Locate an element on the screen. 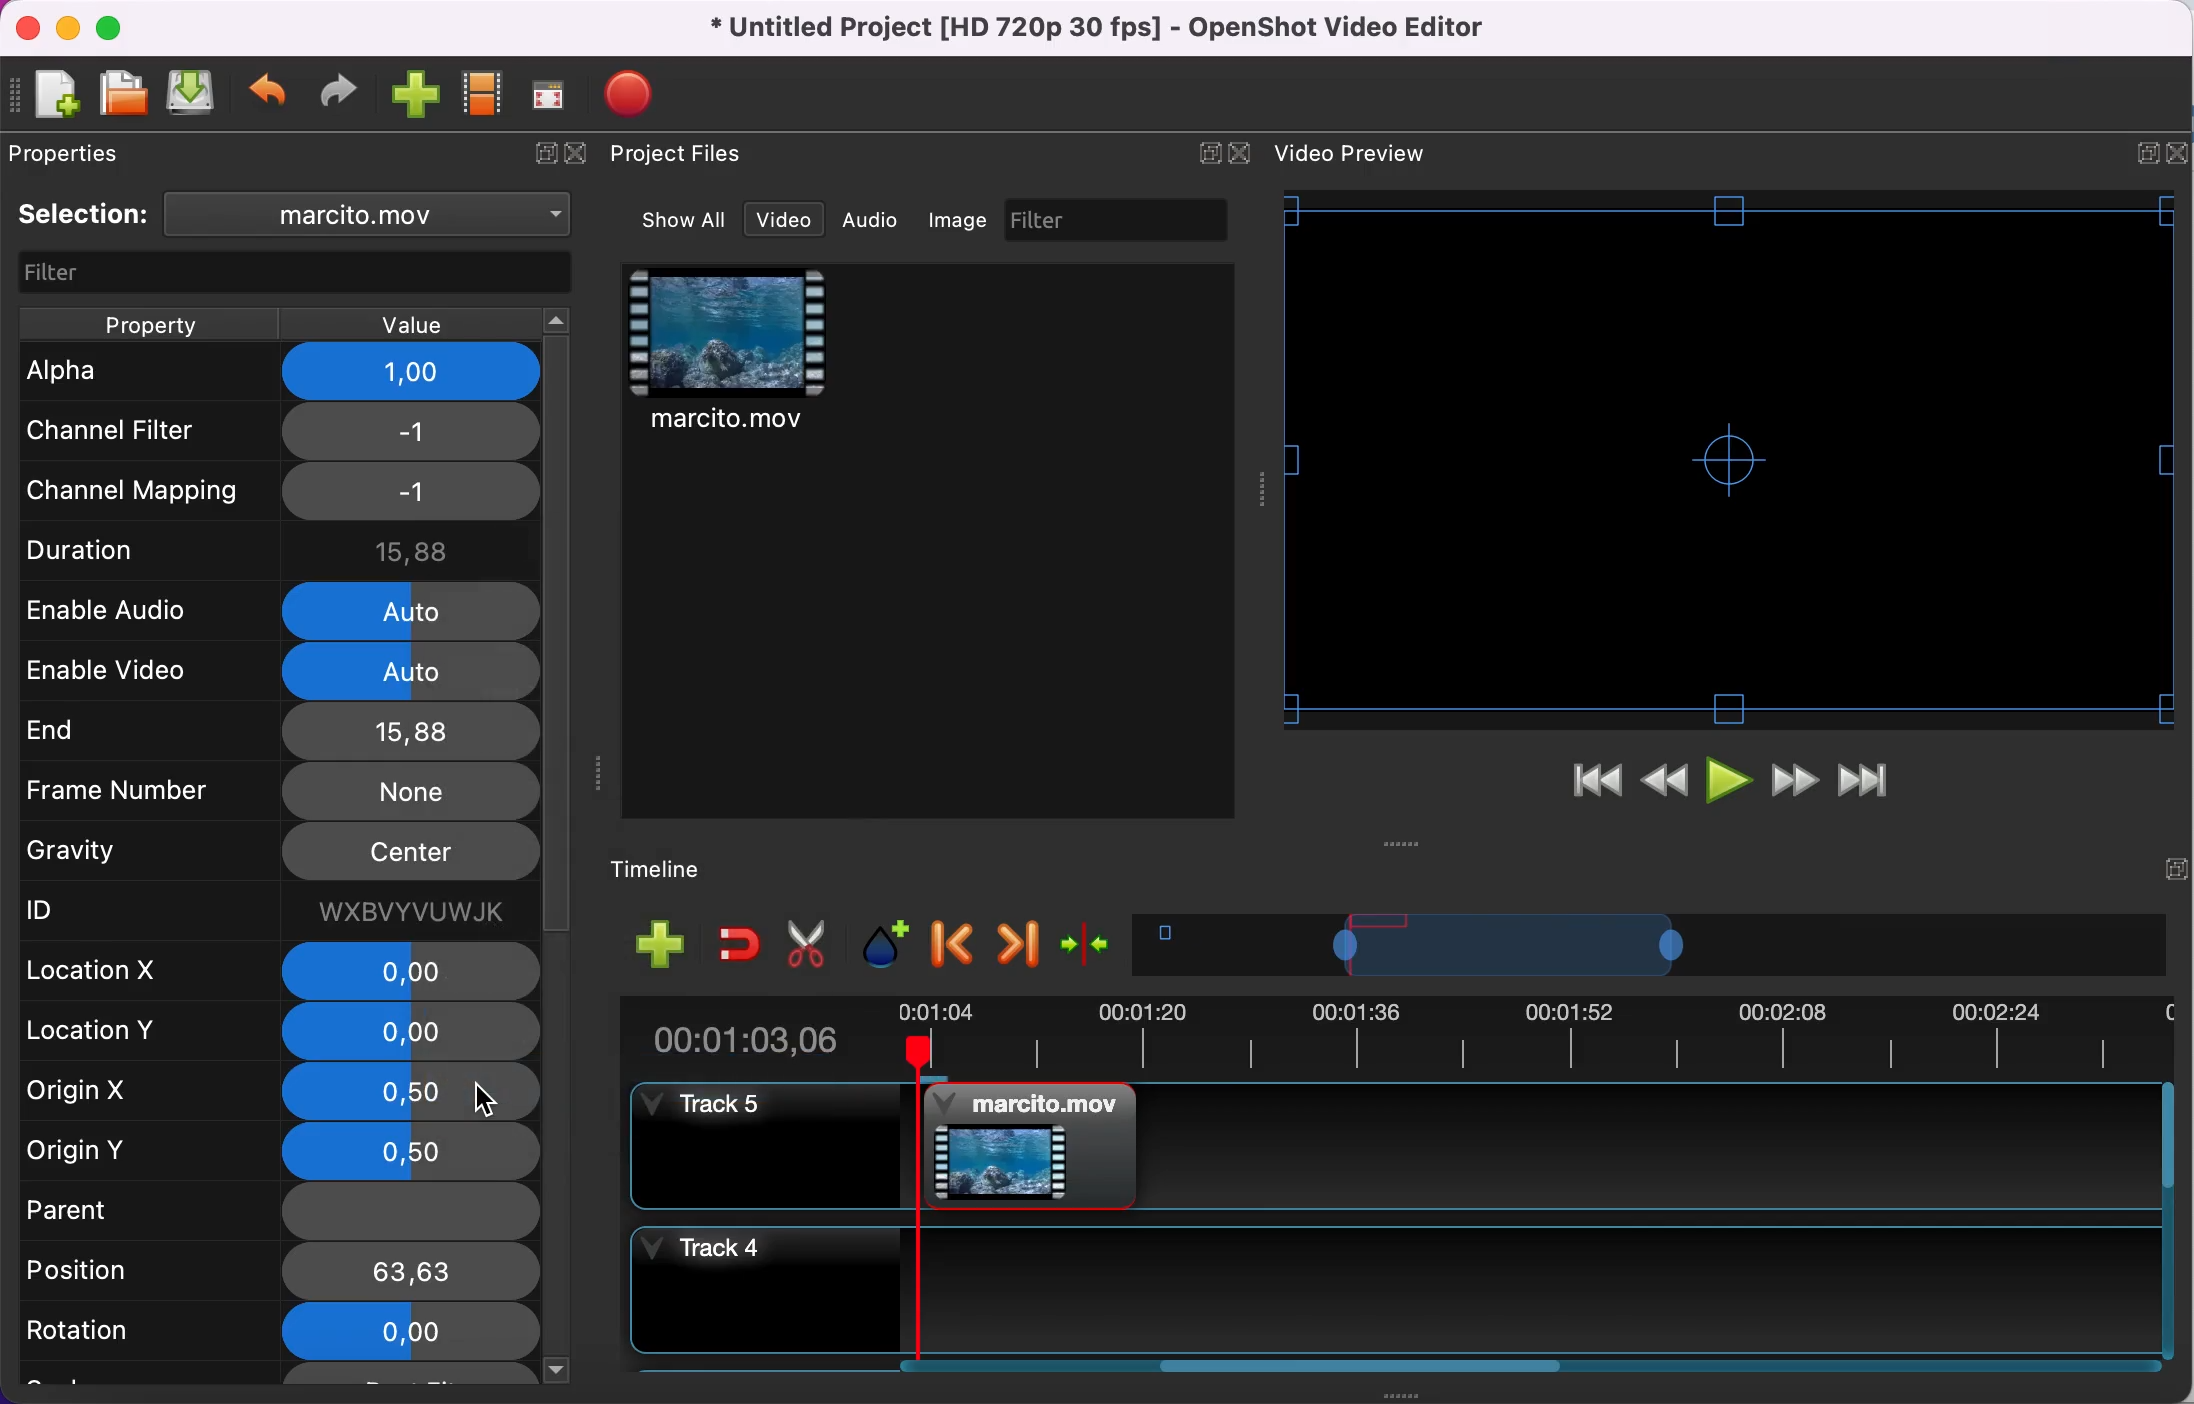 This screenshot has height=1404, width=2194. expand/hide is located at coordinates (540, 155).